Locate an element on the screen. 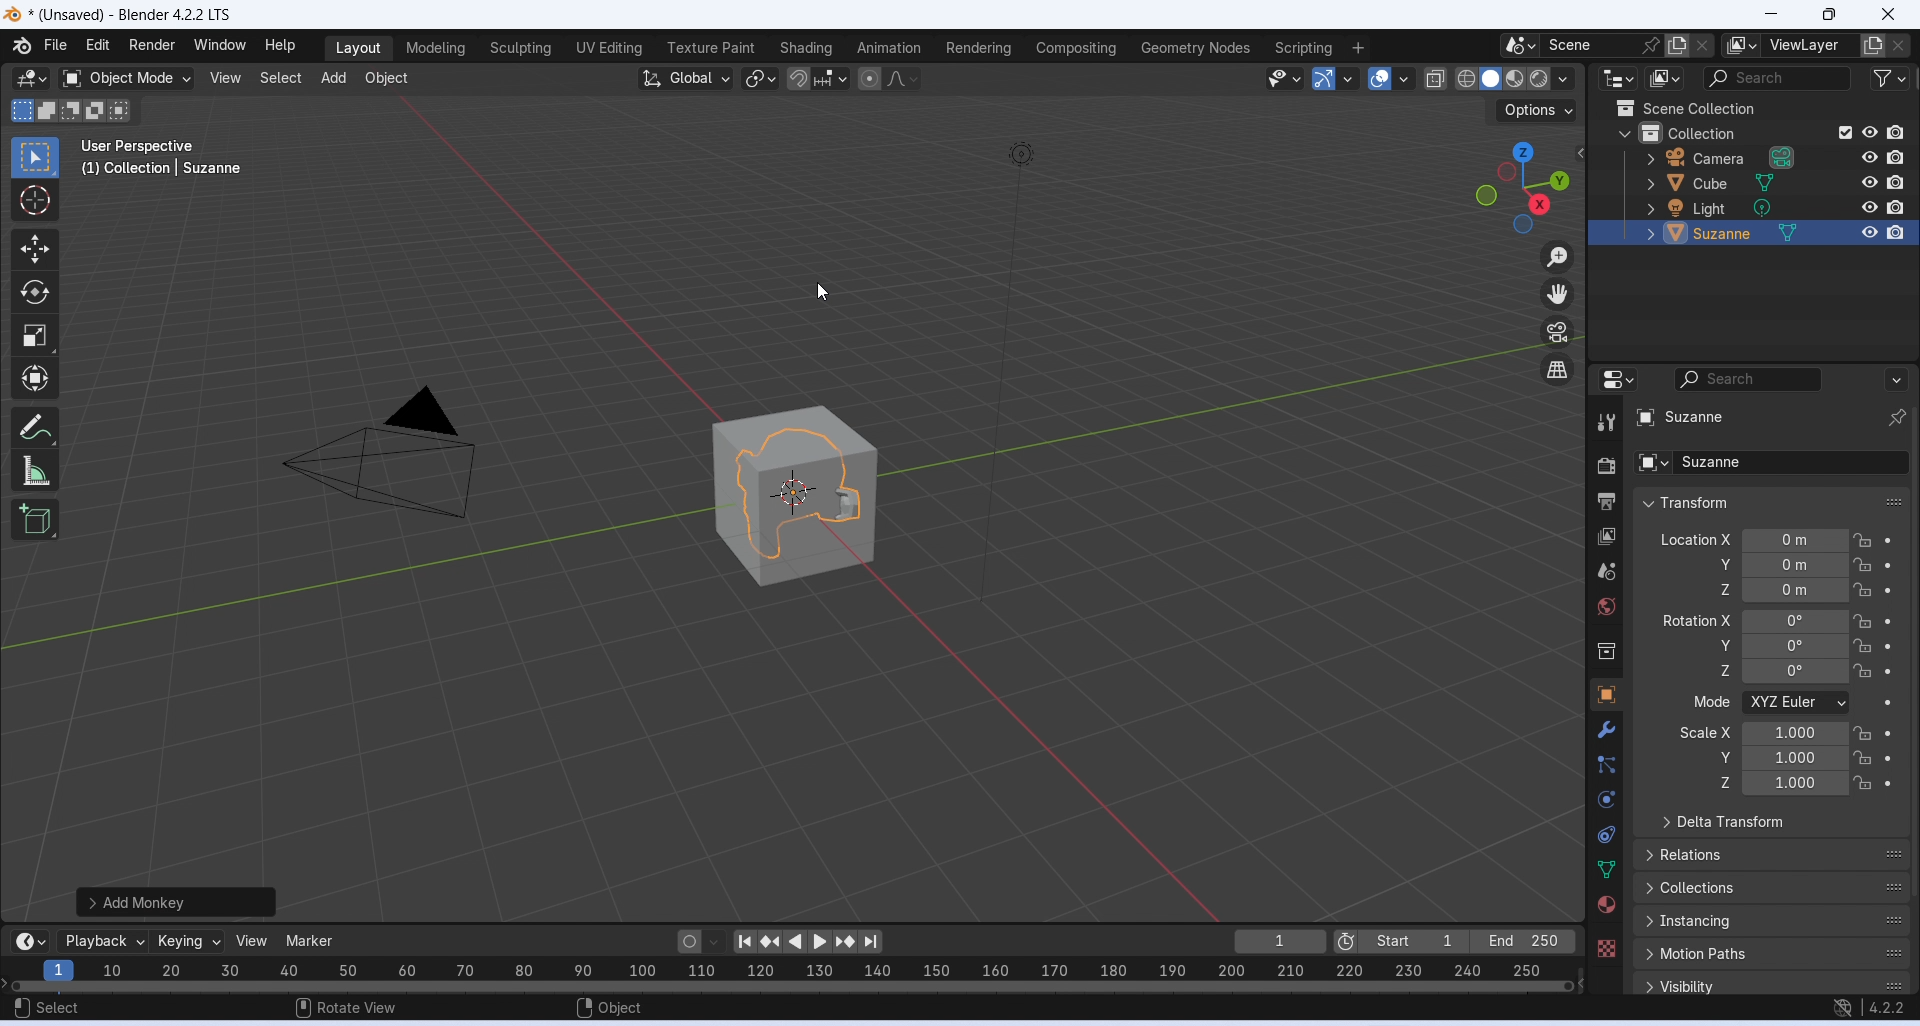 The width and height of the screenshot is (1920, 1026). Modes is located at coordinates (73, 110).